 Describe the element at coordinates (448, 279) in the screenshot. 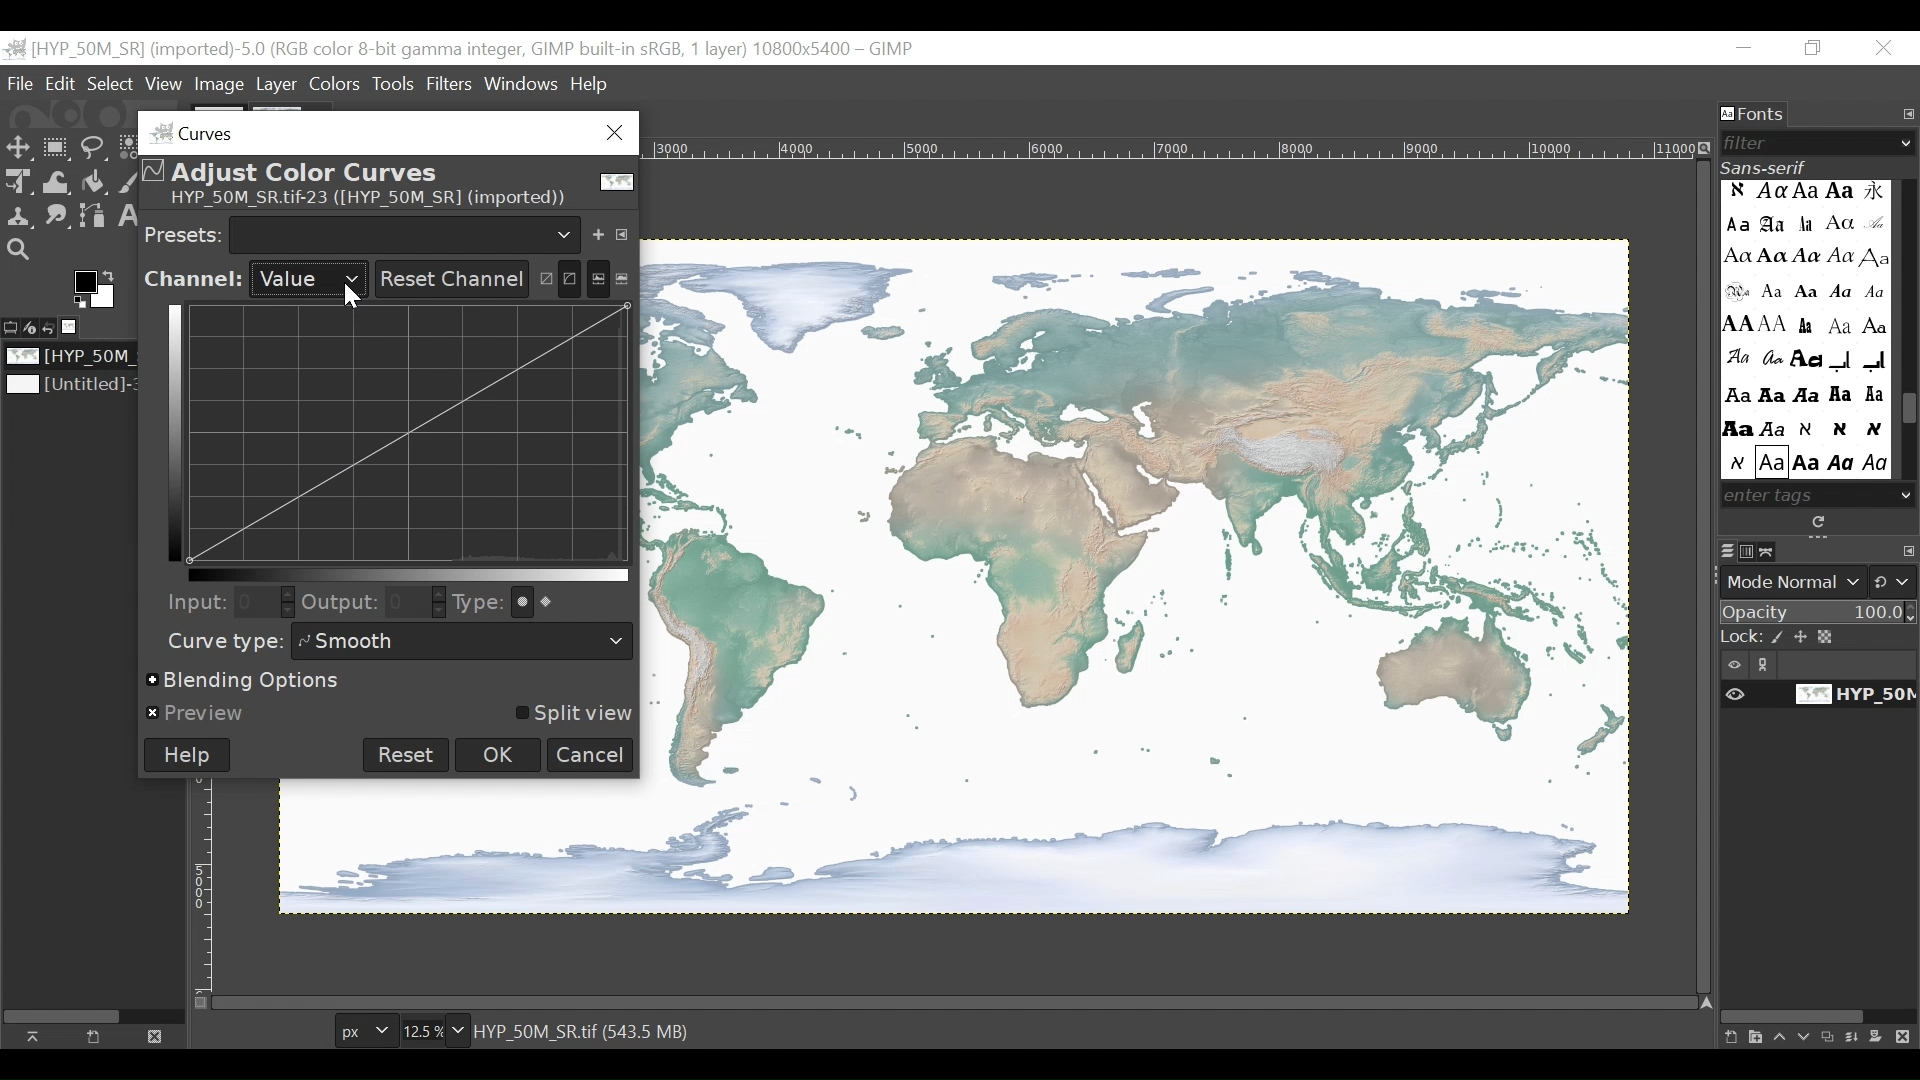

I see `Reset Channel` at that location.